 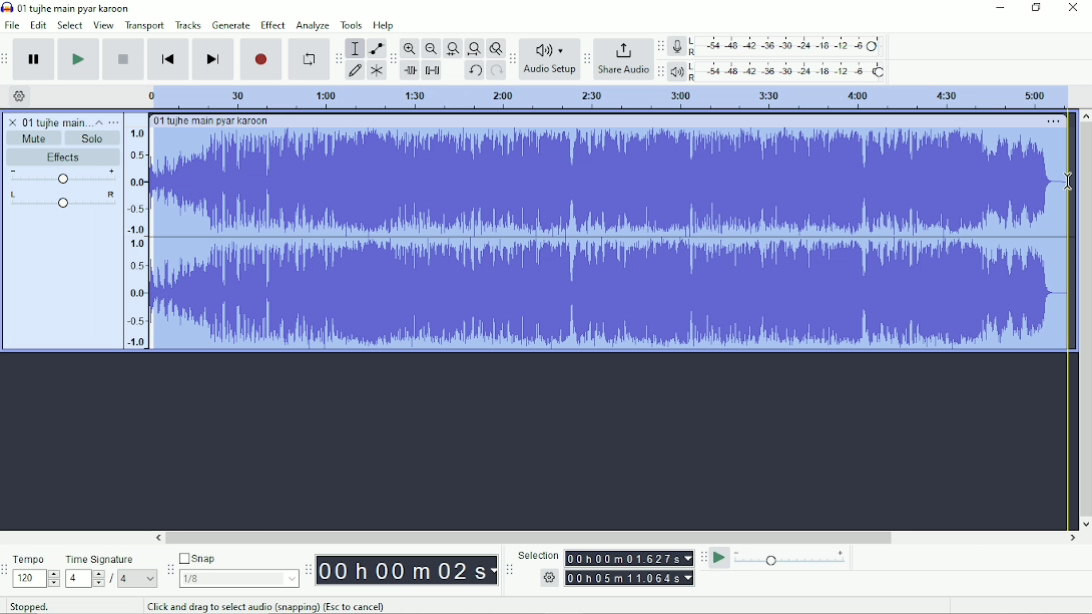 I want to click on Transport, so click(x=145, y=26).